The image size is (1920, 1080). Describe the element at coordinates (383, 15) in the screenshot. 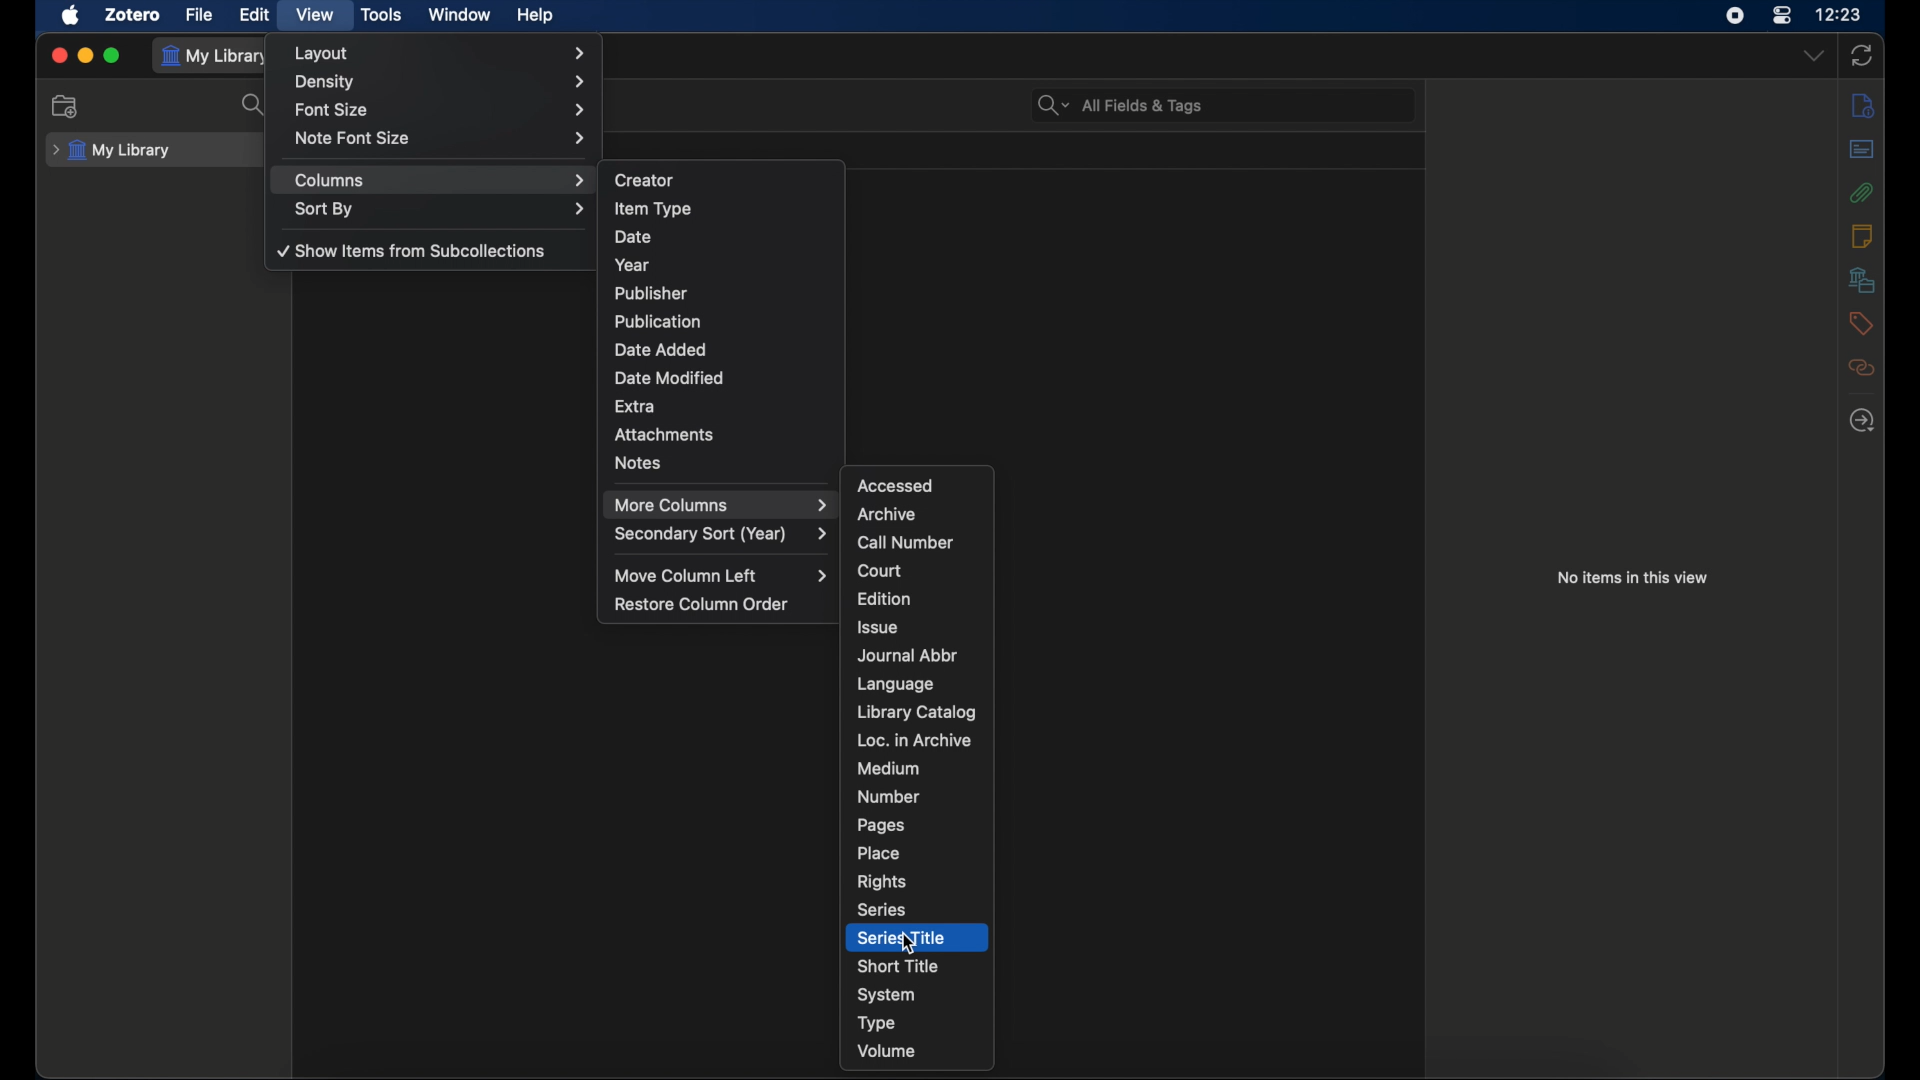

I see `tools` at that location.